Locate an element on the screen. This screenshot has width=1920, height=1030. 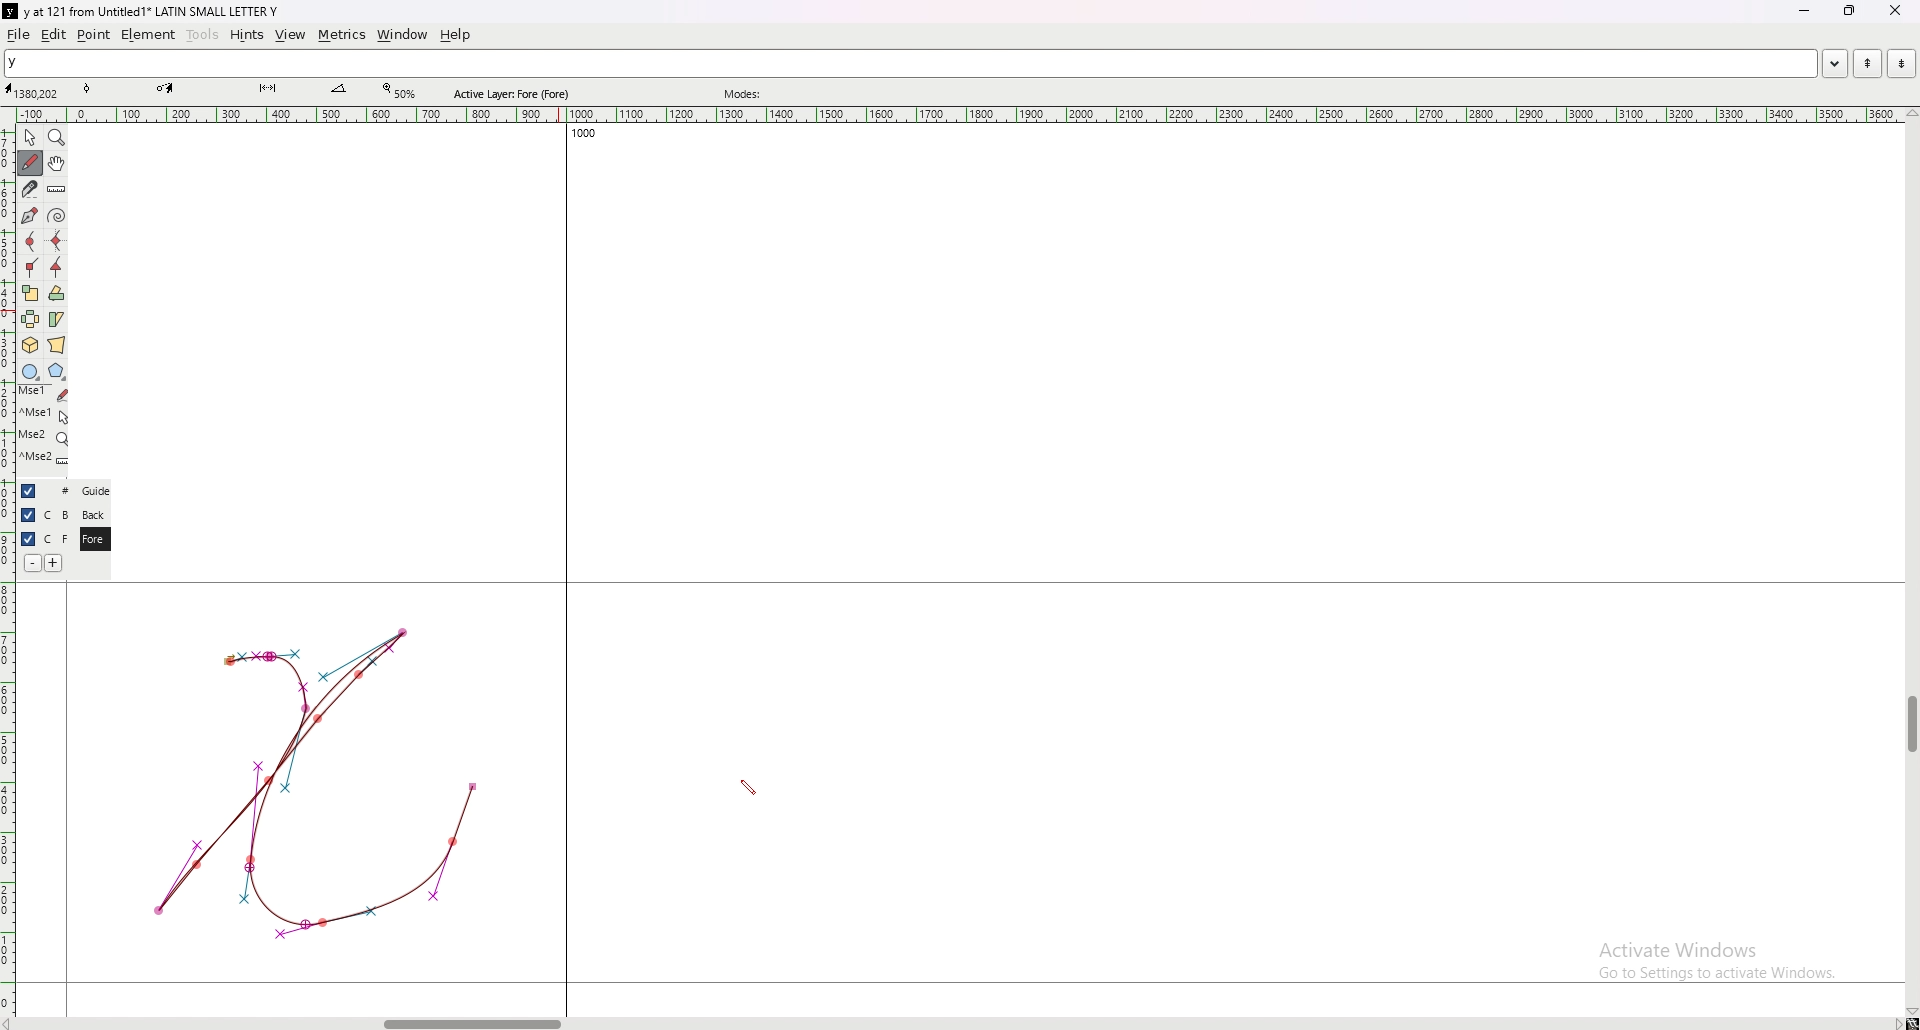
skew the selection is located at coordinates (56, 318).